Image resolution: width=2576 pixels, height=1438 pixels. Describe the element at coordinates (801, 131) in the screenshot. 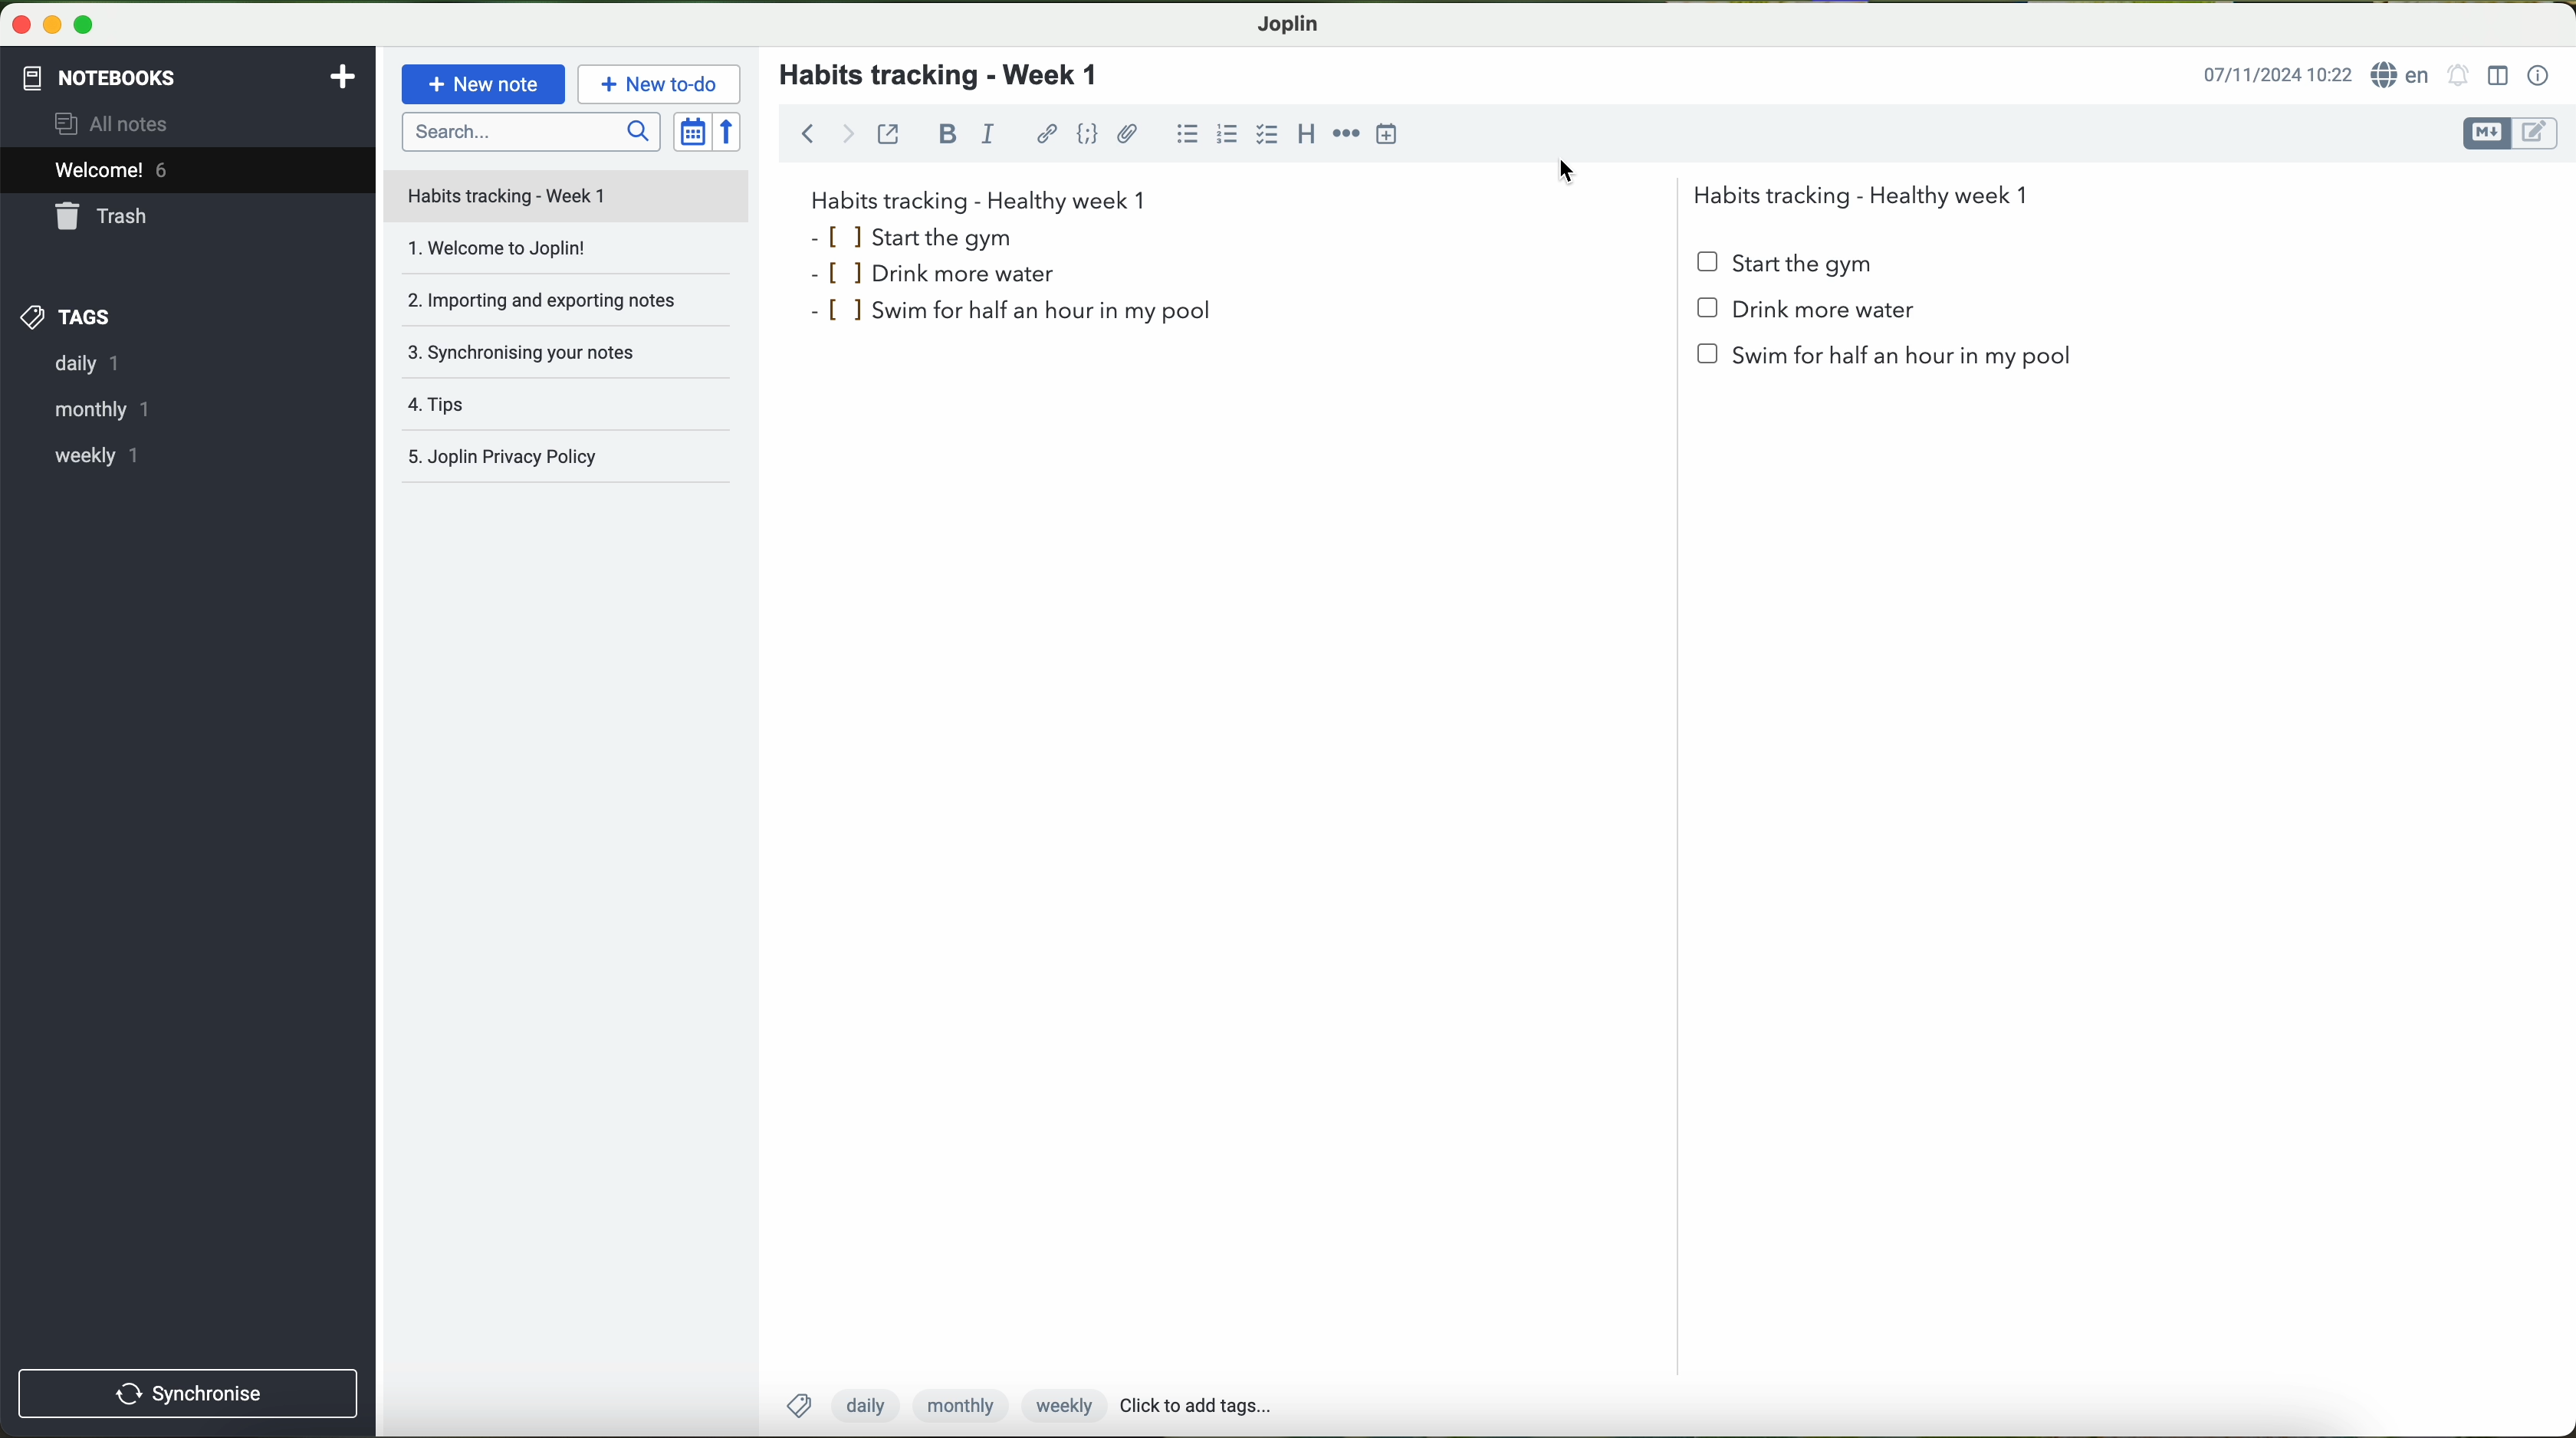

I see `back` at that location.